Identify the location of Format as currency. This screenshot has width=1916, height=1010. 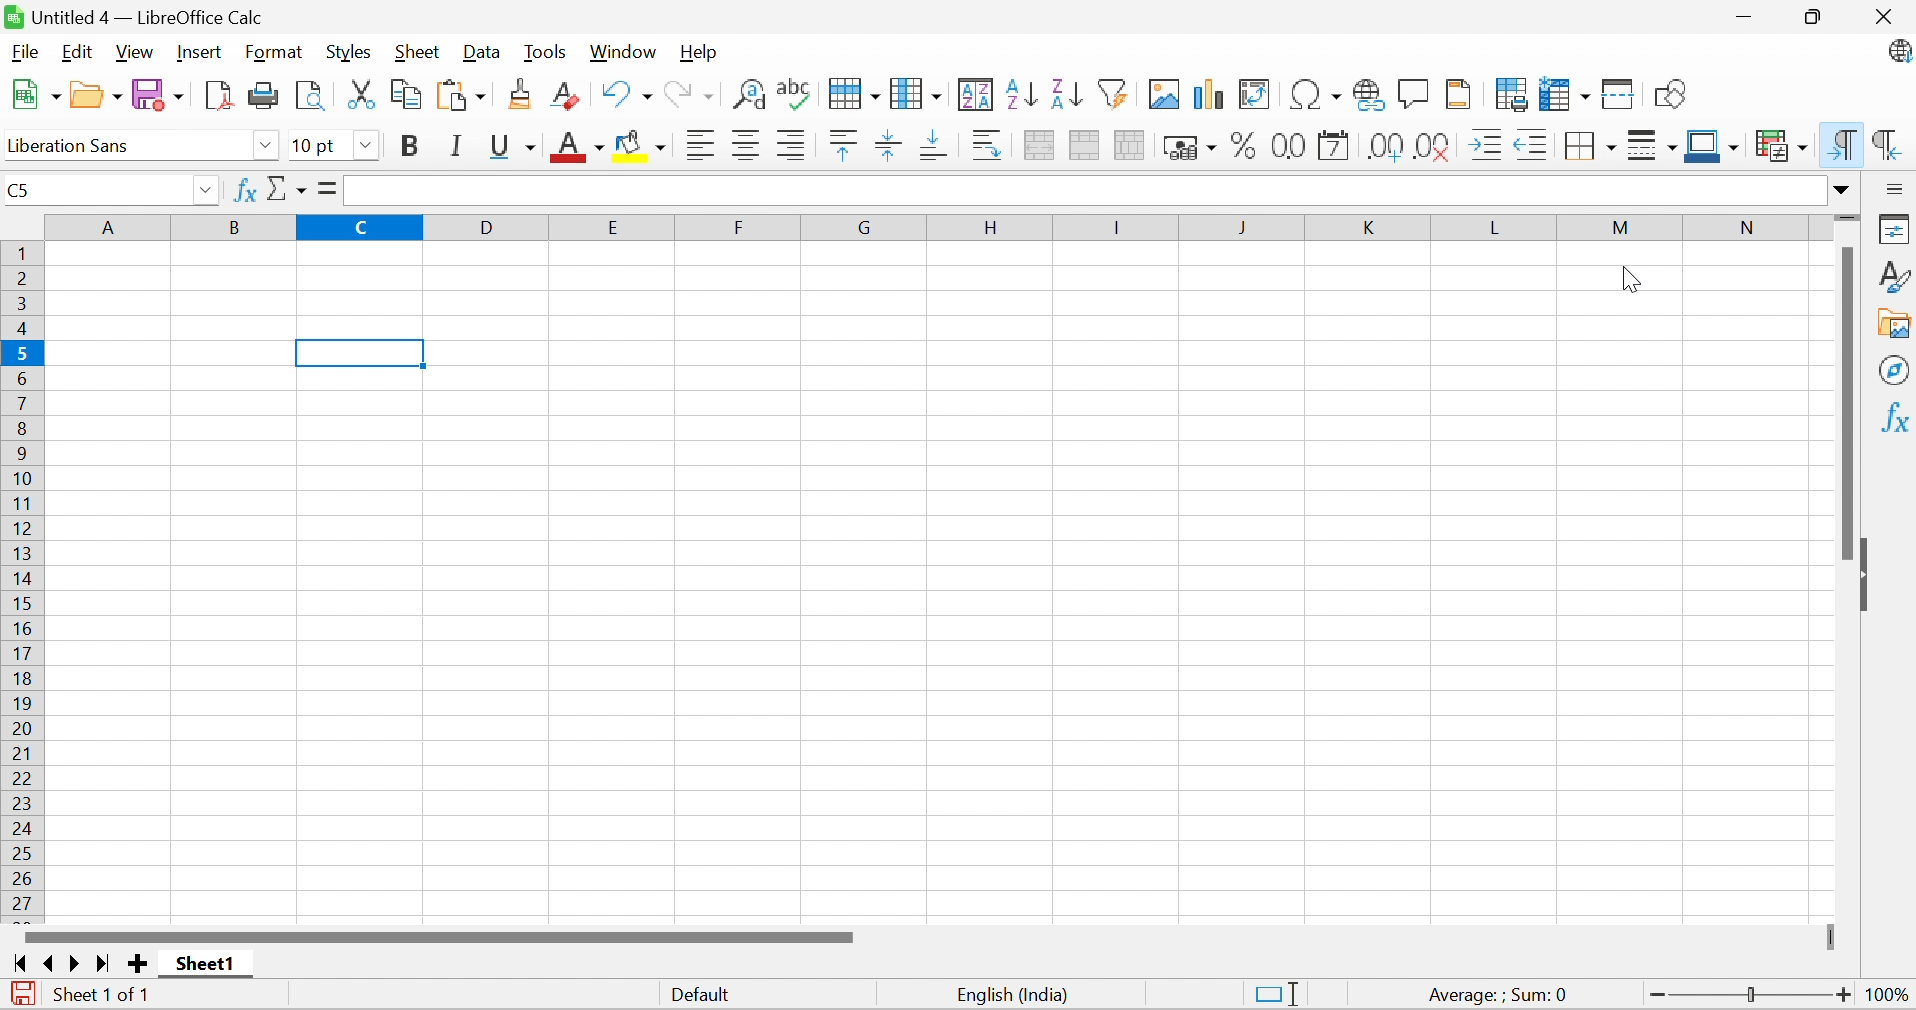
(1192, 147).